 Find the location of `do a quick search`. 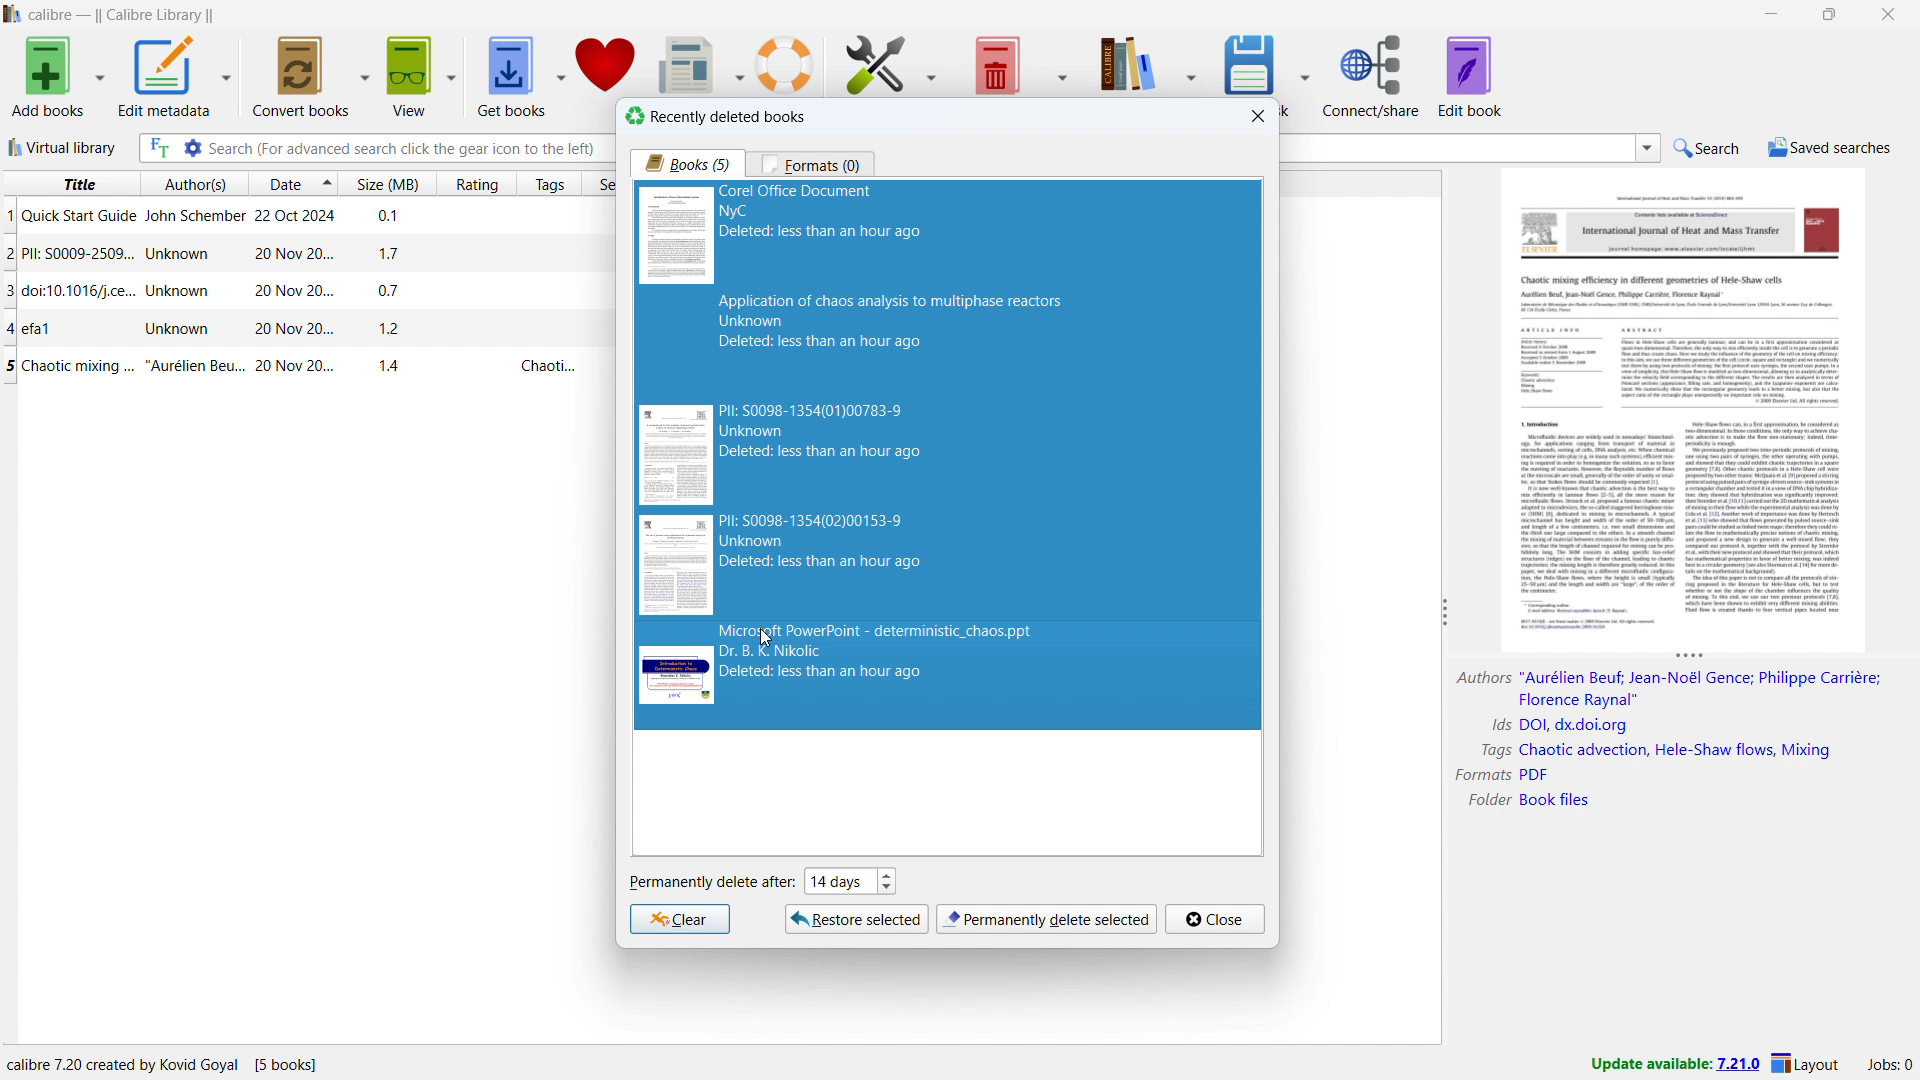

do a quick search is located at coordinates (1708, 149).